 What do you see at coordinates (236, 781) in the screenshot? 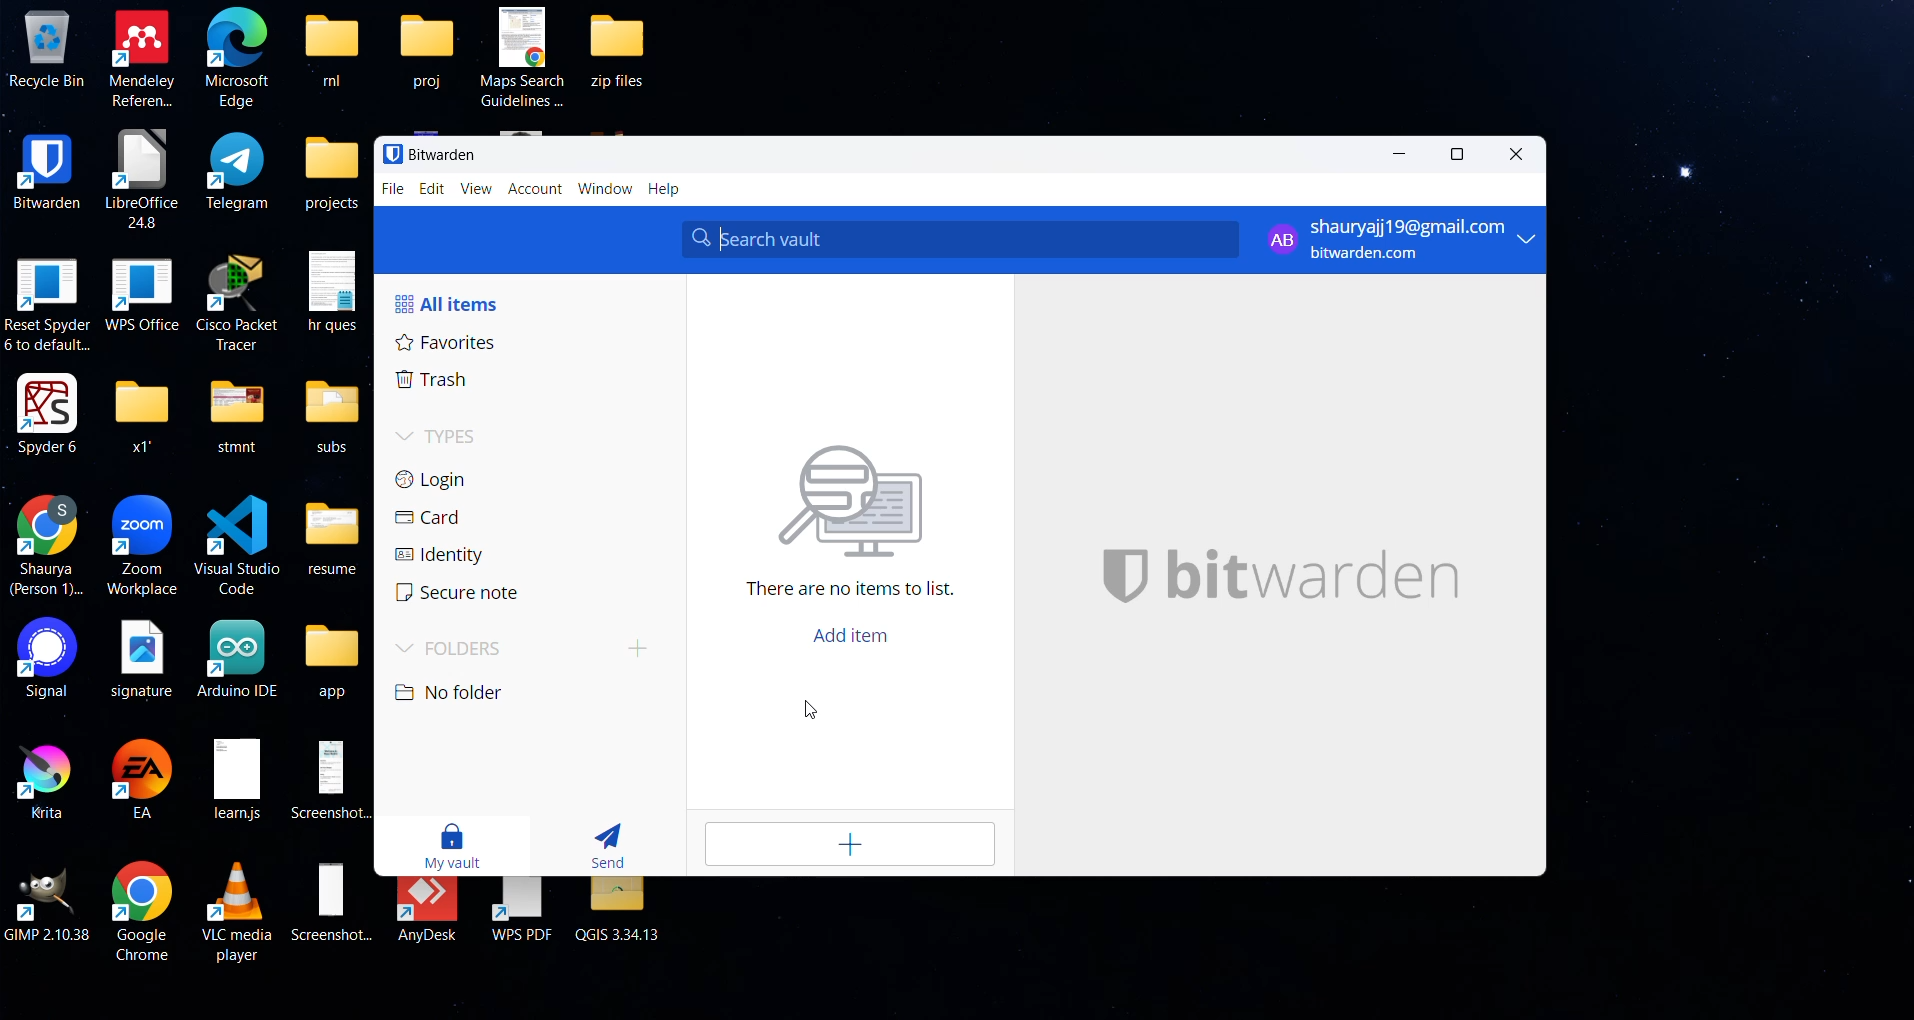
I see `learn.js` at bounding box center [236, 781].